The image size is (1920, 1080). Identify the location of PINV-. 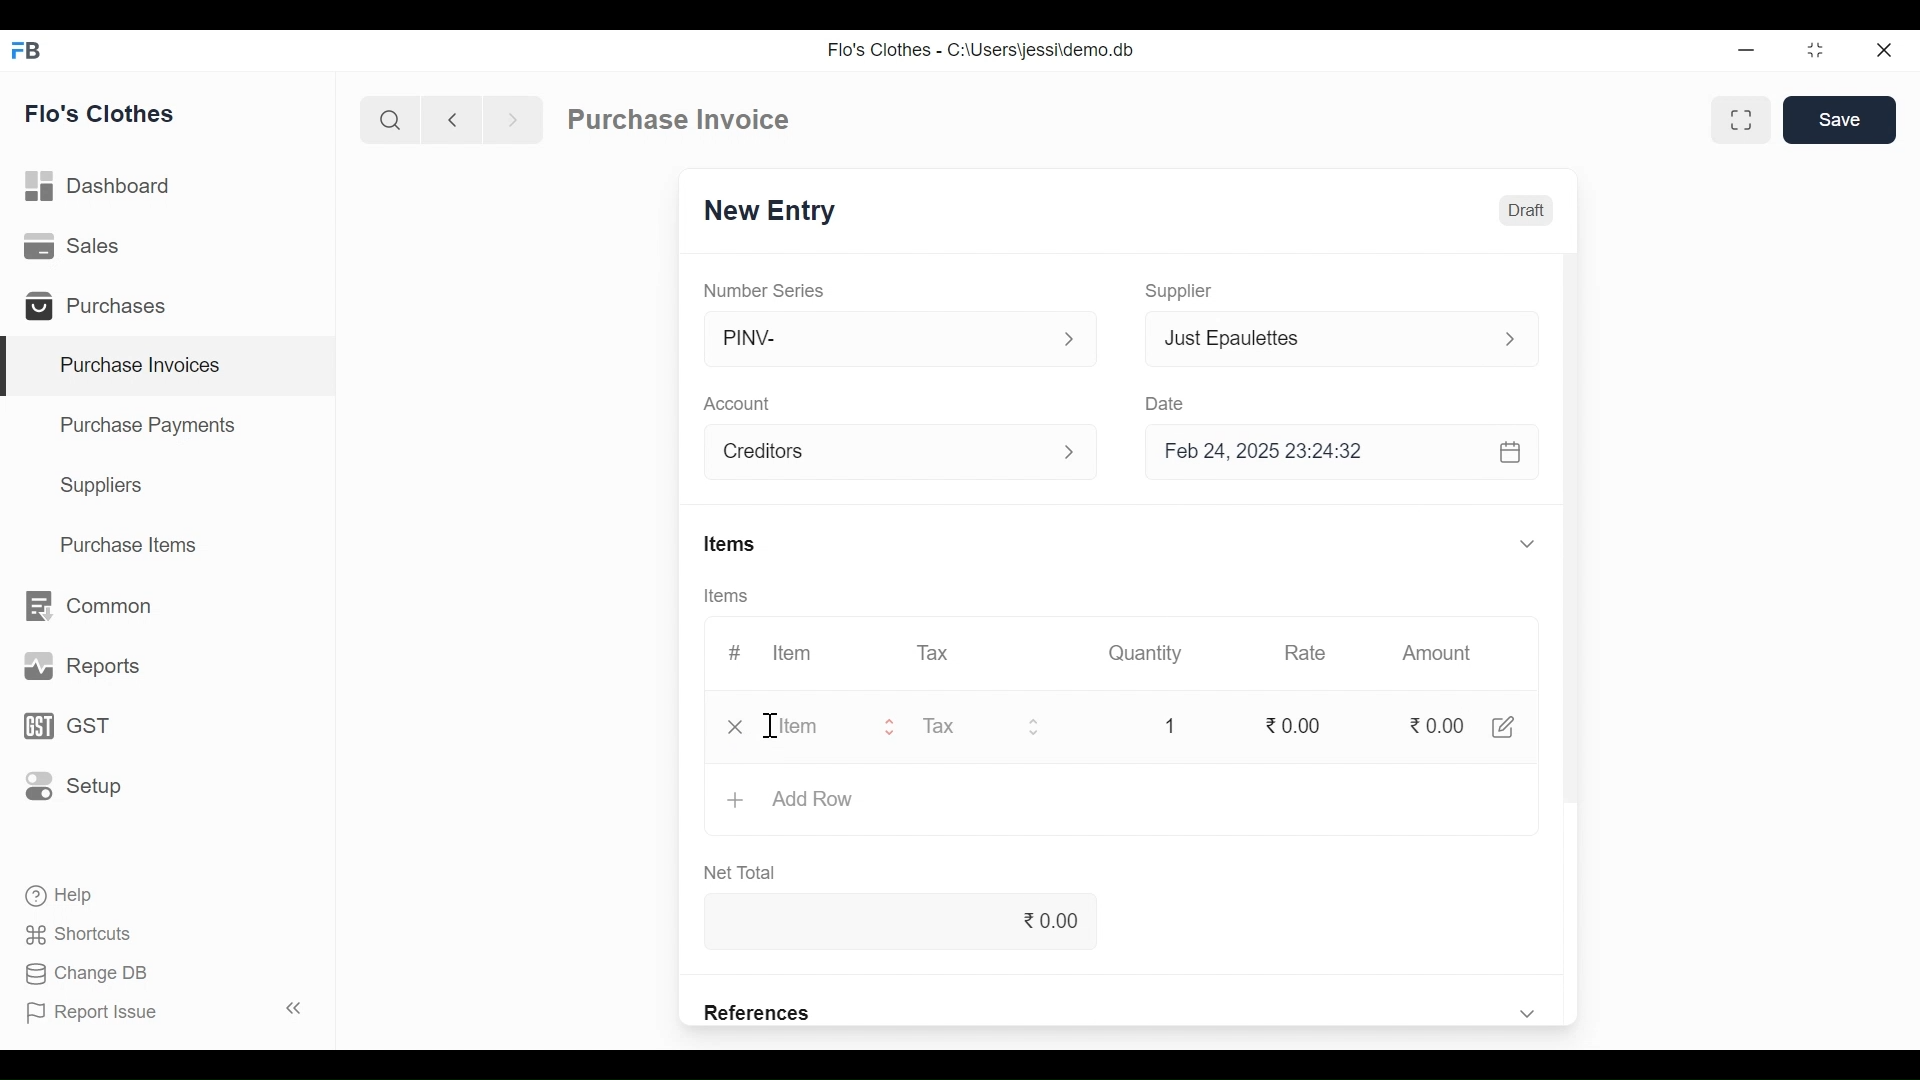
(880, 339).